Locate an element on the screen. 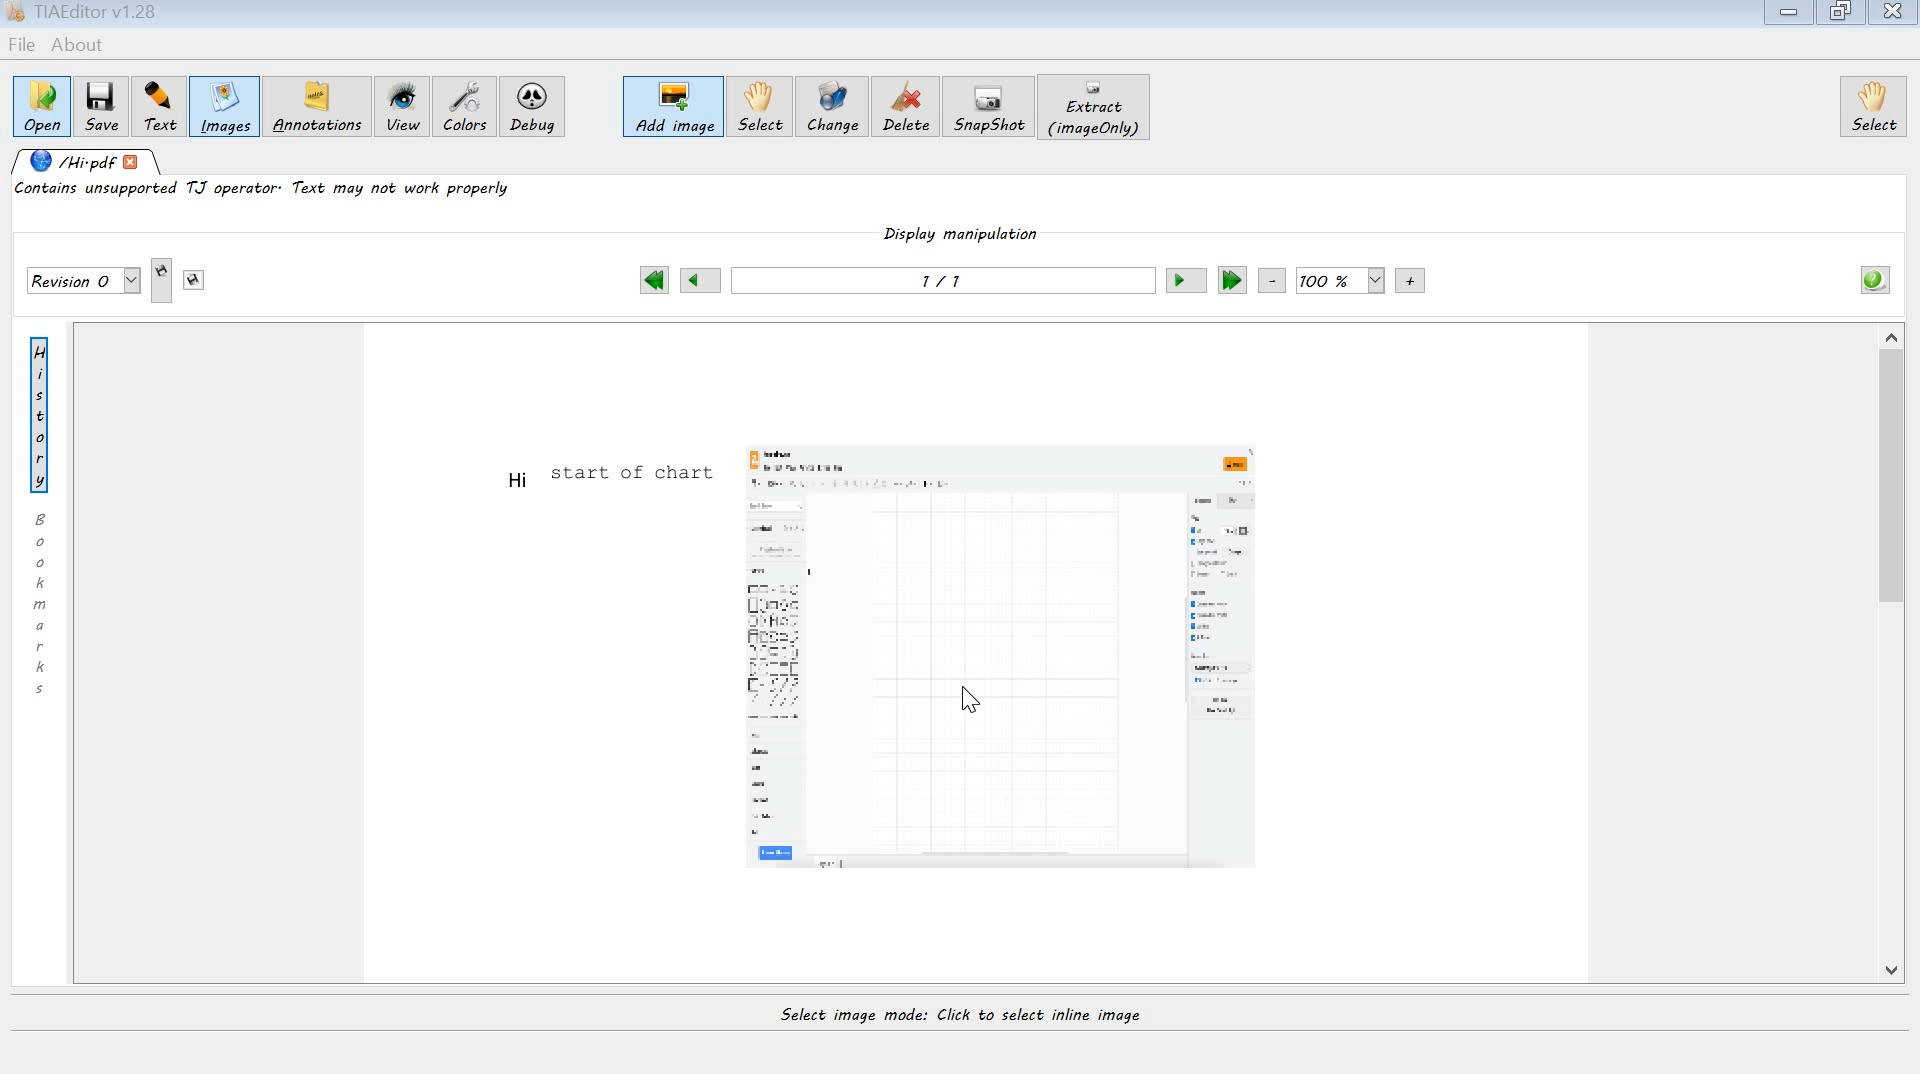 Image resolution: width=1920 pixels, height=1074 pixels. add image is located at coordinates (674, 109).